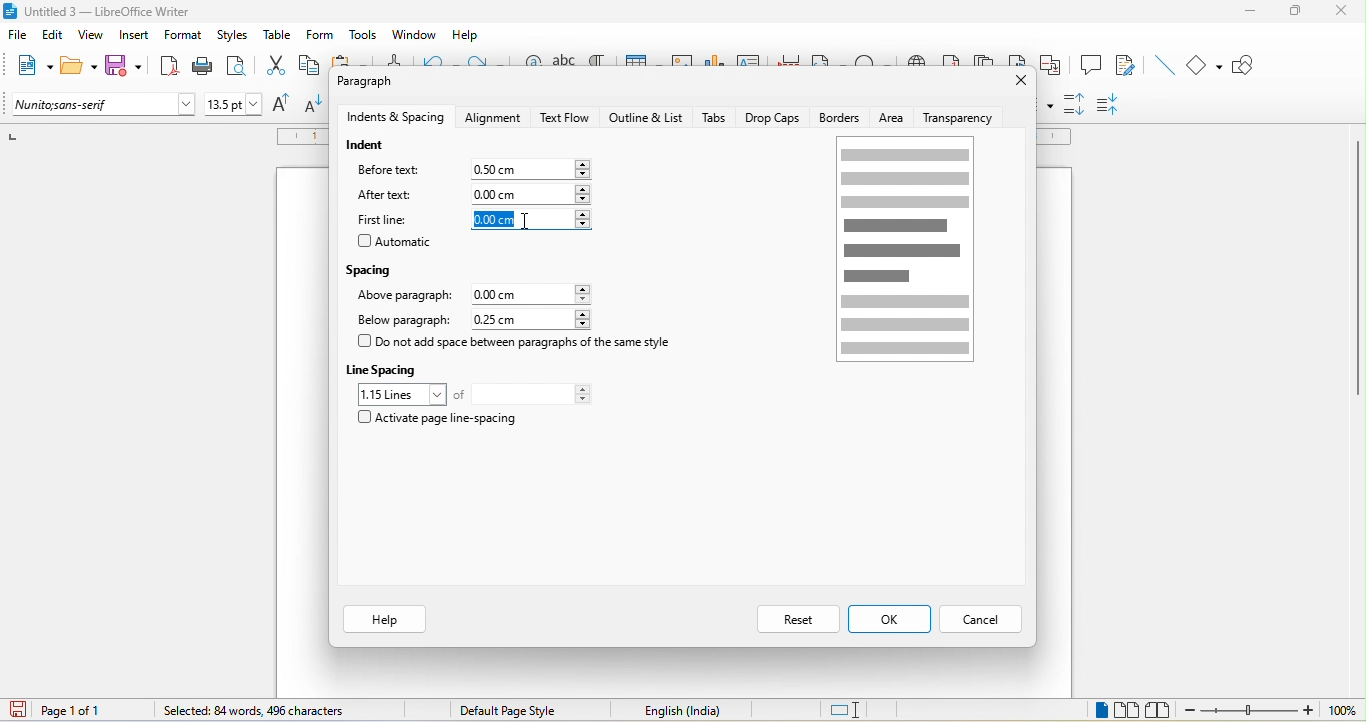  Describe the element at coordinates (710, 710) in the screenshot. I see `text language` at that location.